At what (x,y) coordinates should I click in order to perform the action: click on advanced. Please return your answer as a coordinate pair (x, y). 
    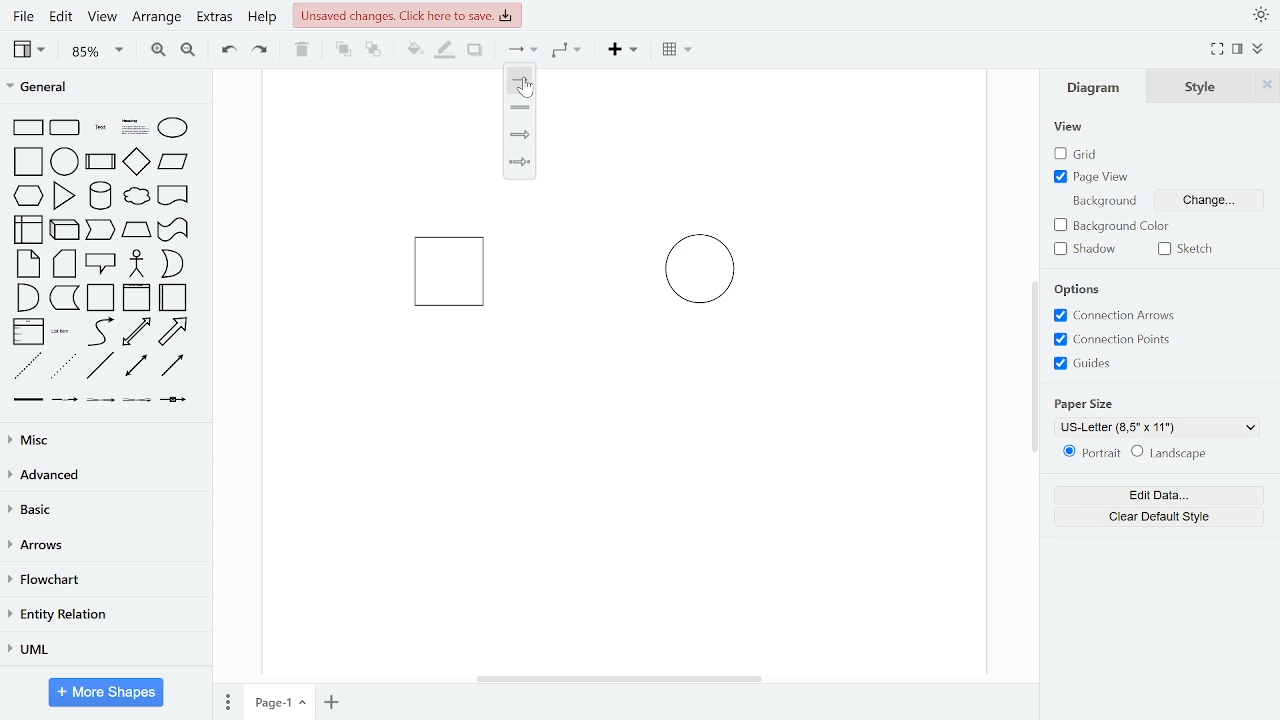
    Looking at the image, I should click on (102, 474).